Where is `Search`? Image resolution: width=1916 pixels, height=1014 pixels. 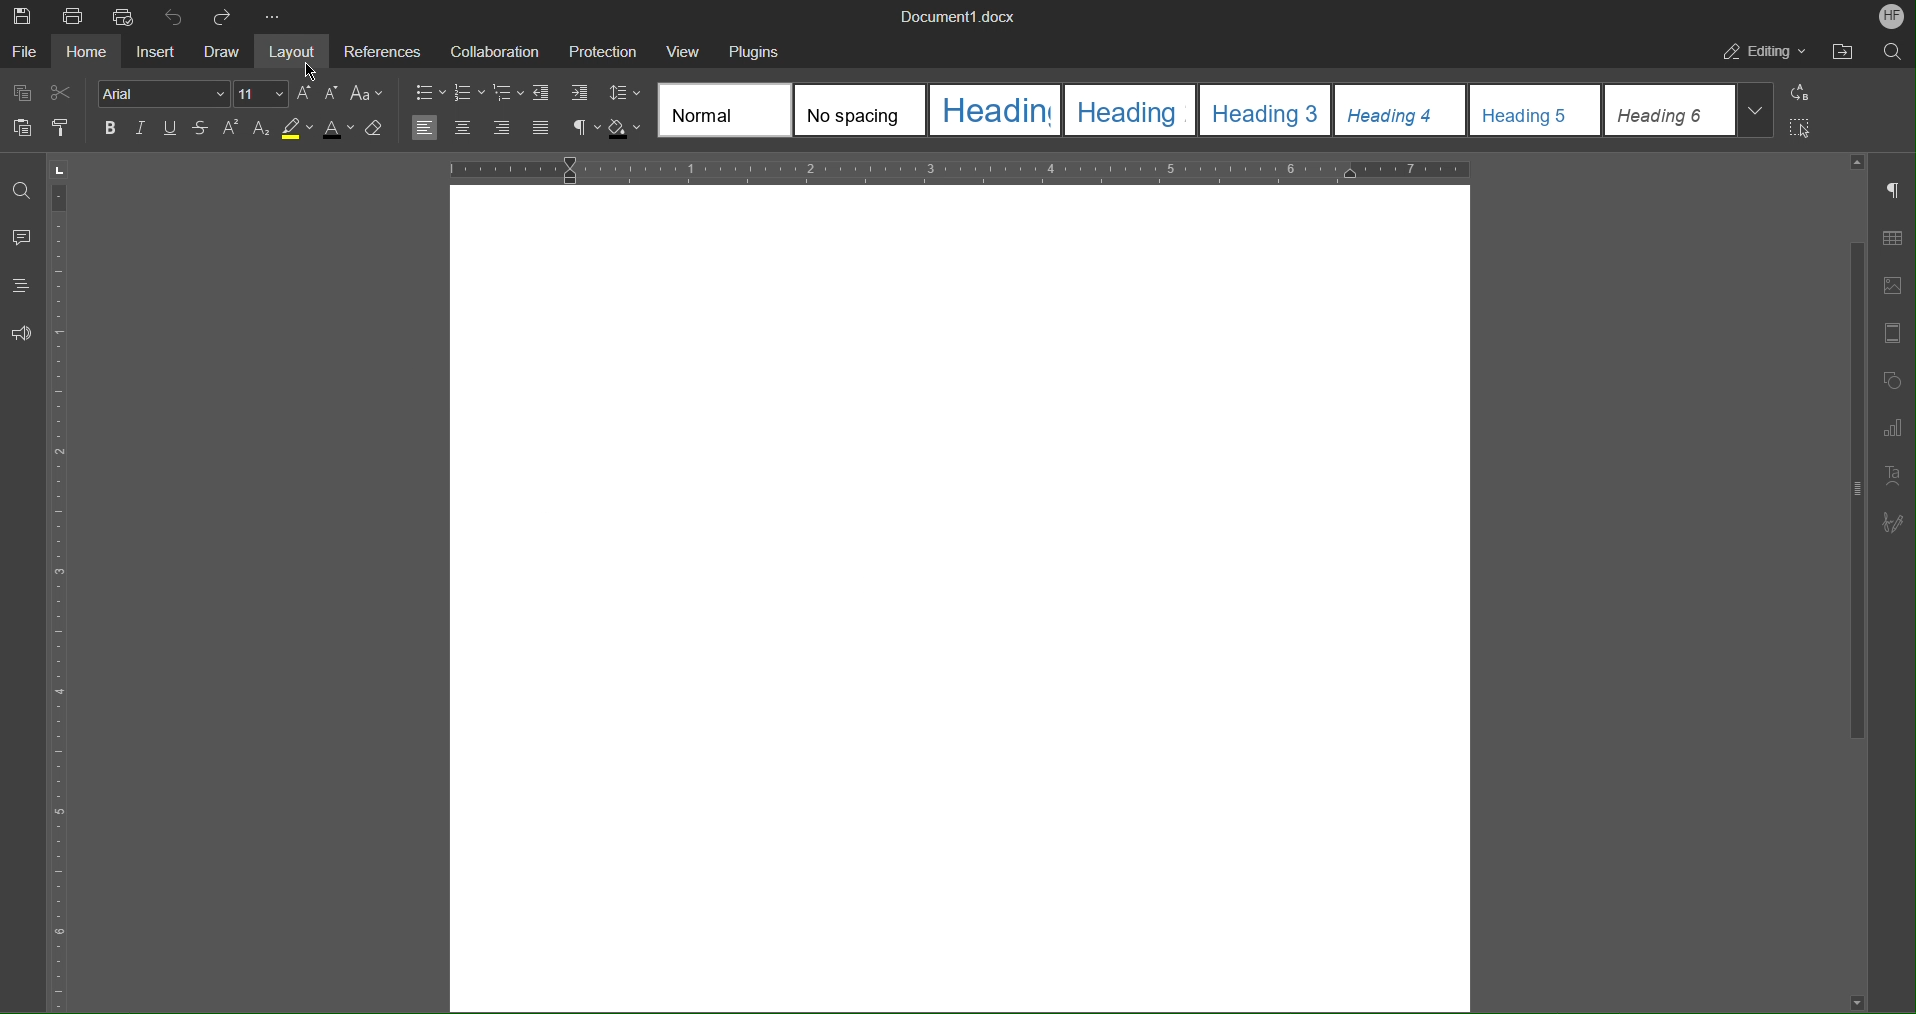
Search is located at coordinates (1892, 50).